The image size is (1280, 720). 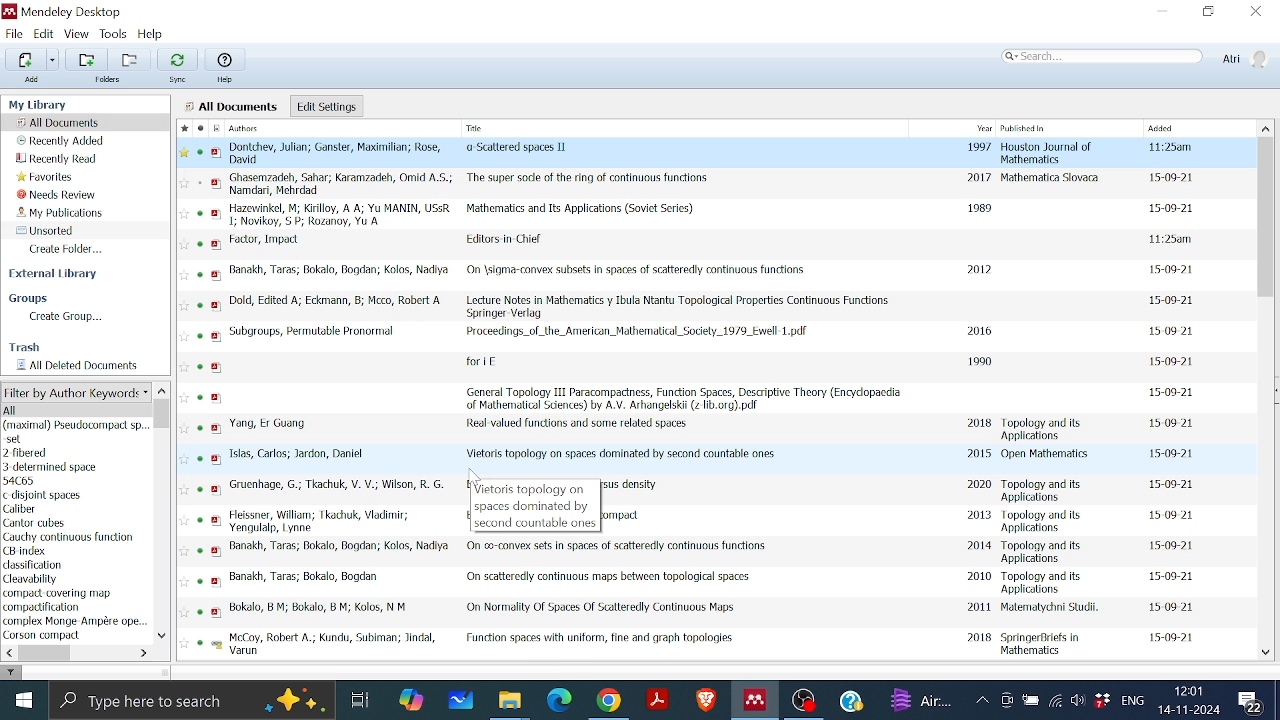 What do you see at coordinates (202, 643) in the screenshot?
I see `read status` at bounding box center [202, 643].